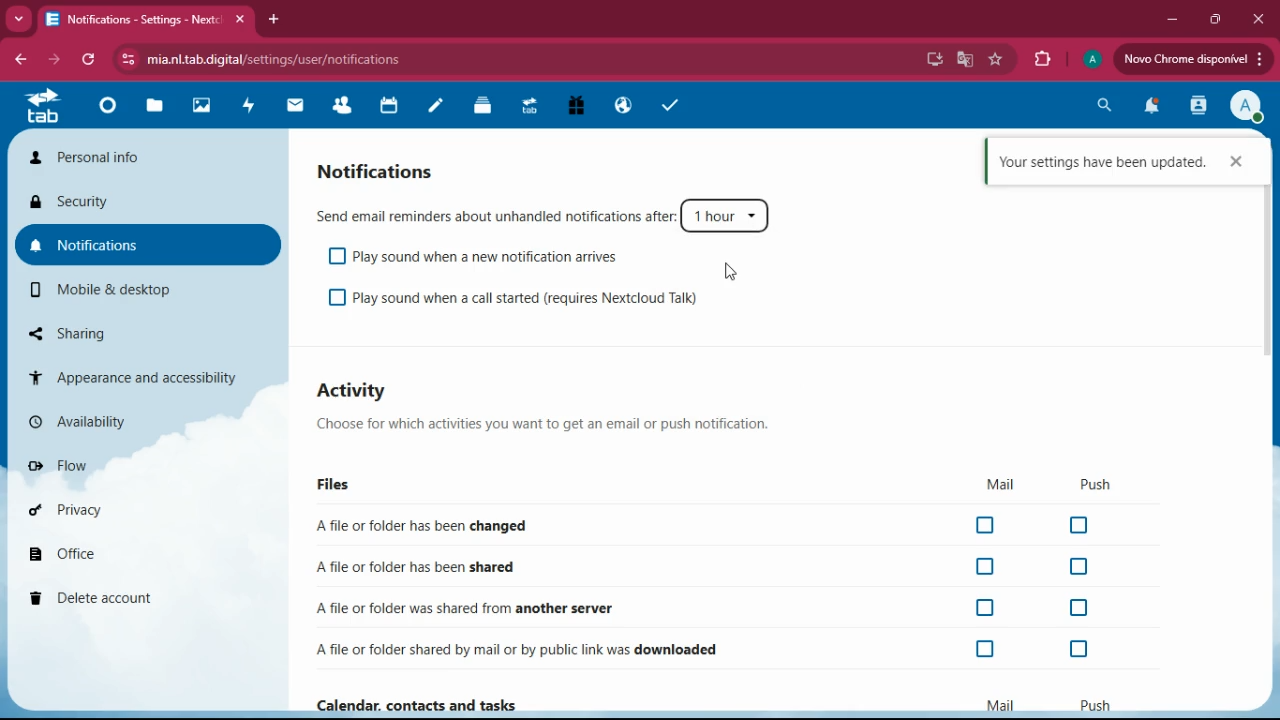 Image resolution: width=1280 pixels, height=720 pixels. I want to click on more, so click(18, 21).